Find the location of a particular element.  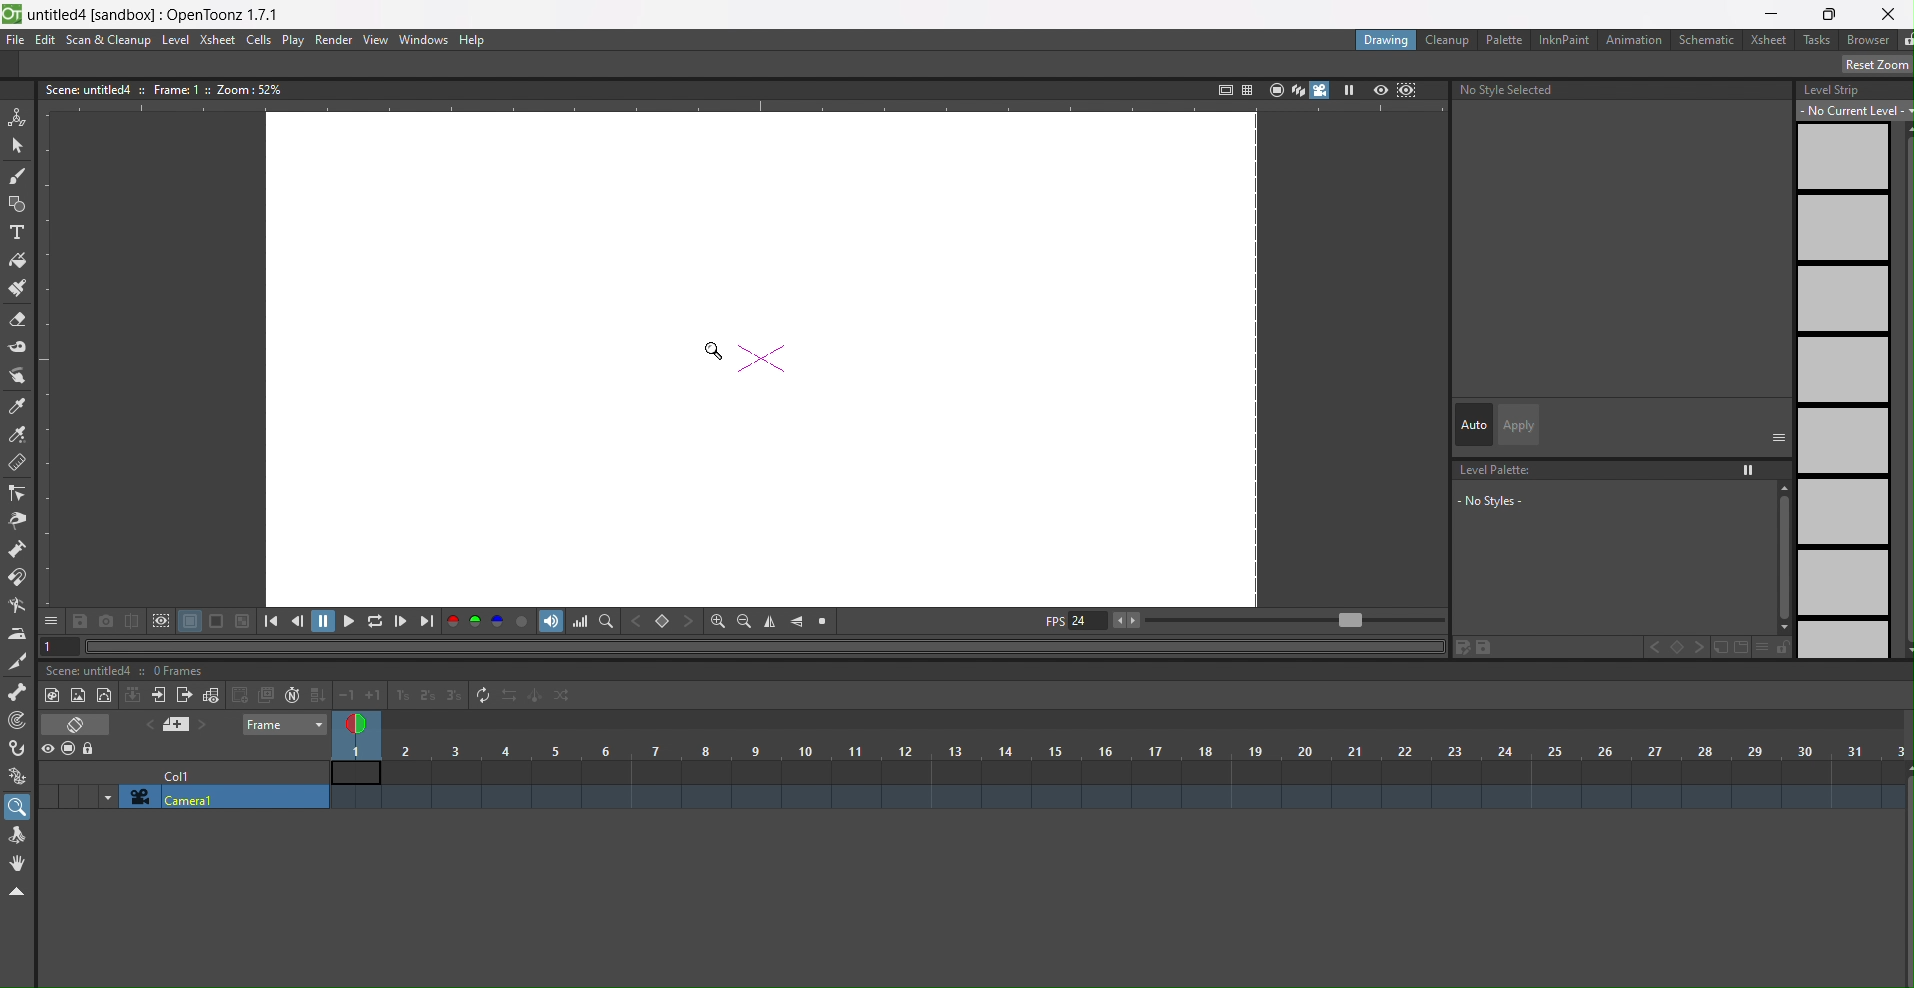

 is located at coordinates (16, 119).